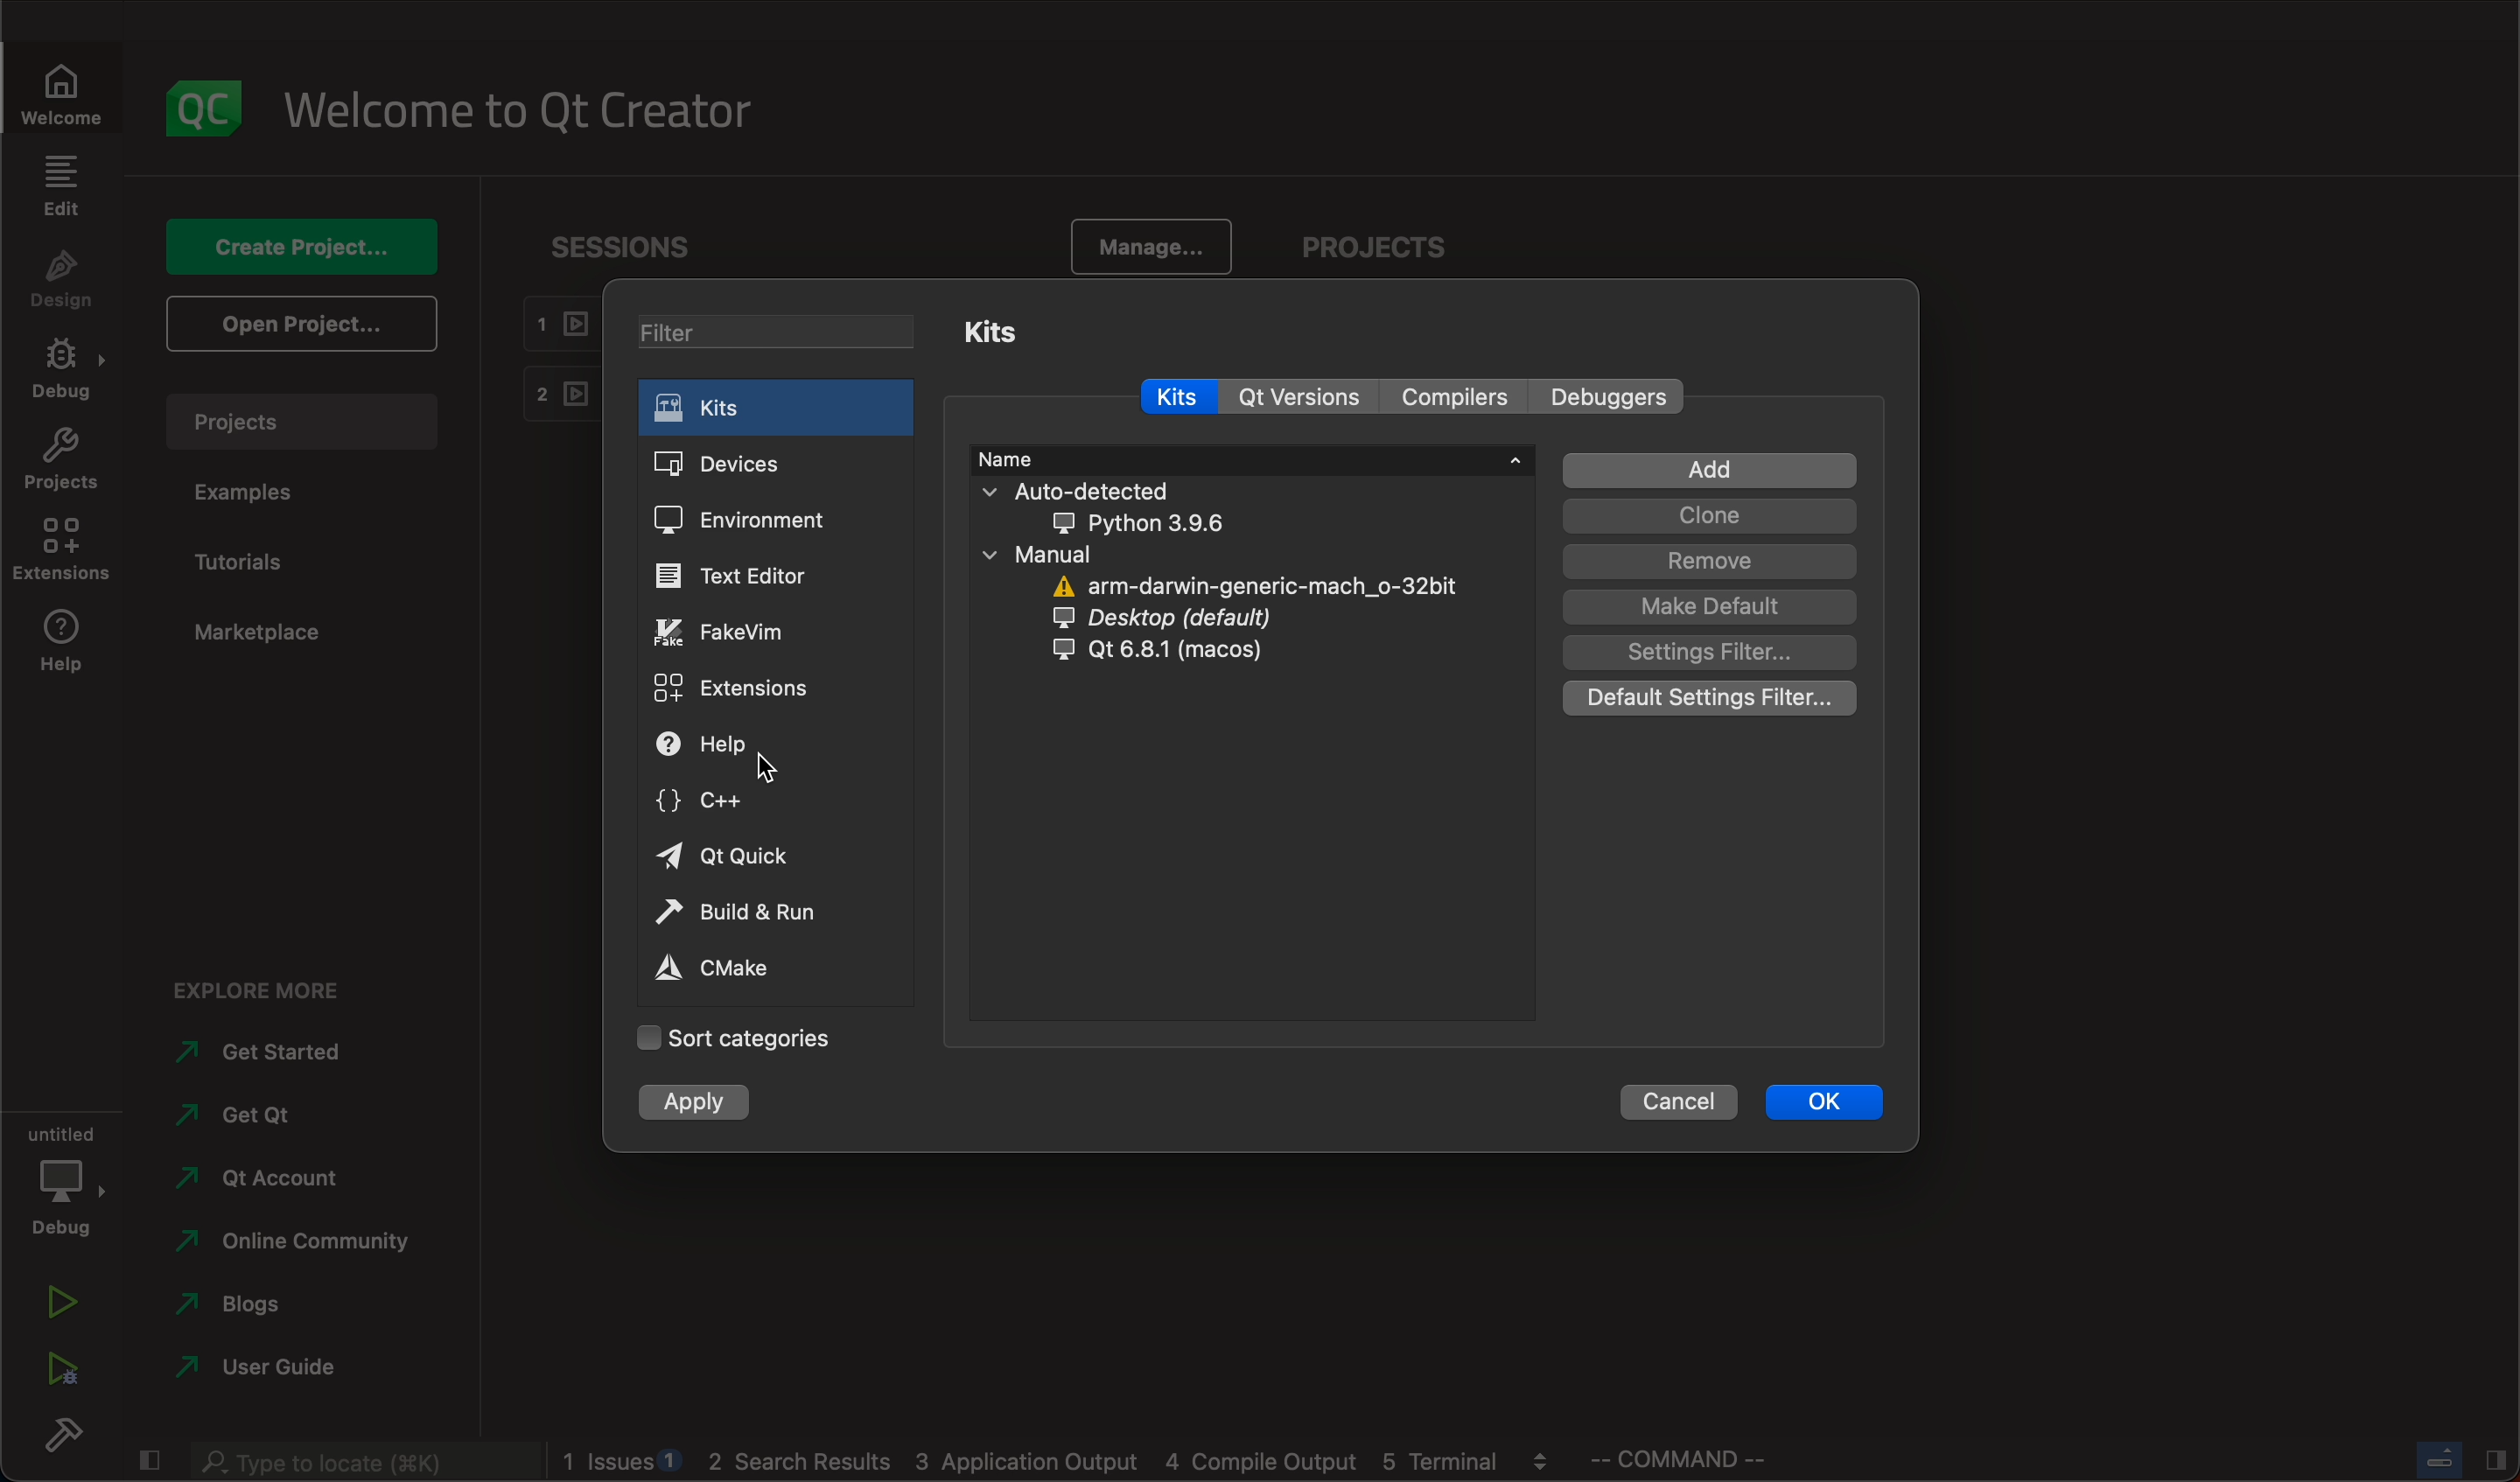 The width and height of the screenshot is (2520, 1482). I want to click on create, so click(305, 247).